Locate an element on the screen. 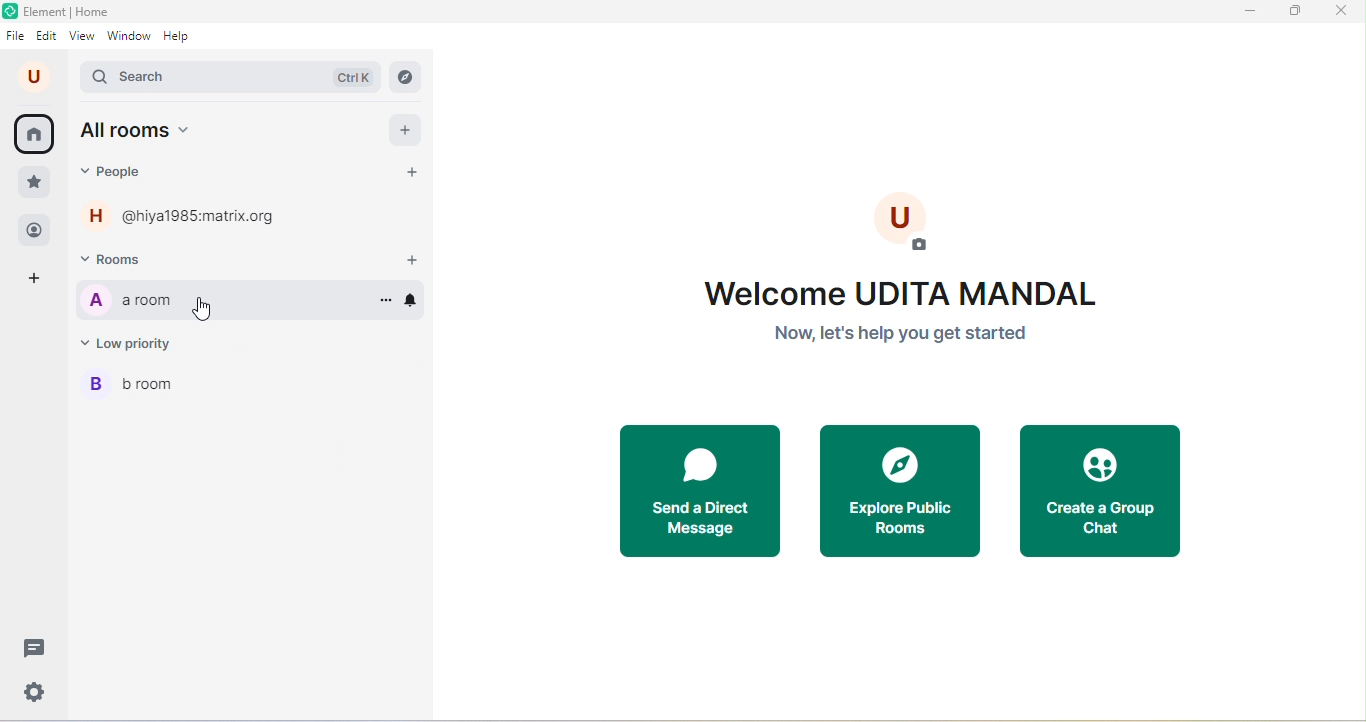 Image resolution: width=1366 pixels, height=722 pixels. element logo is located at coordinates (10, 11).